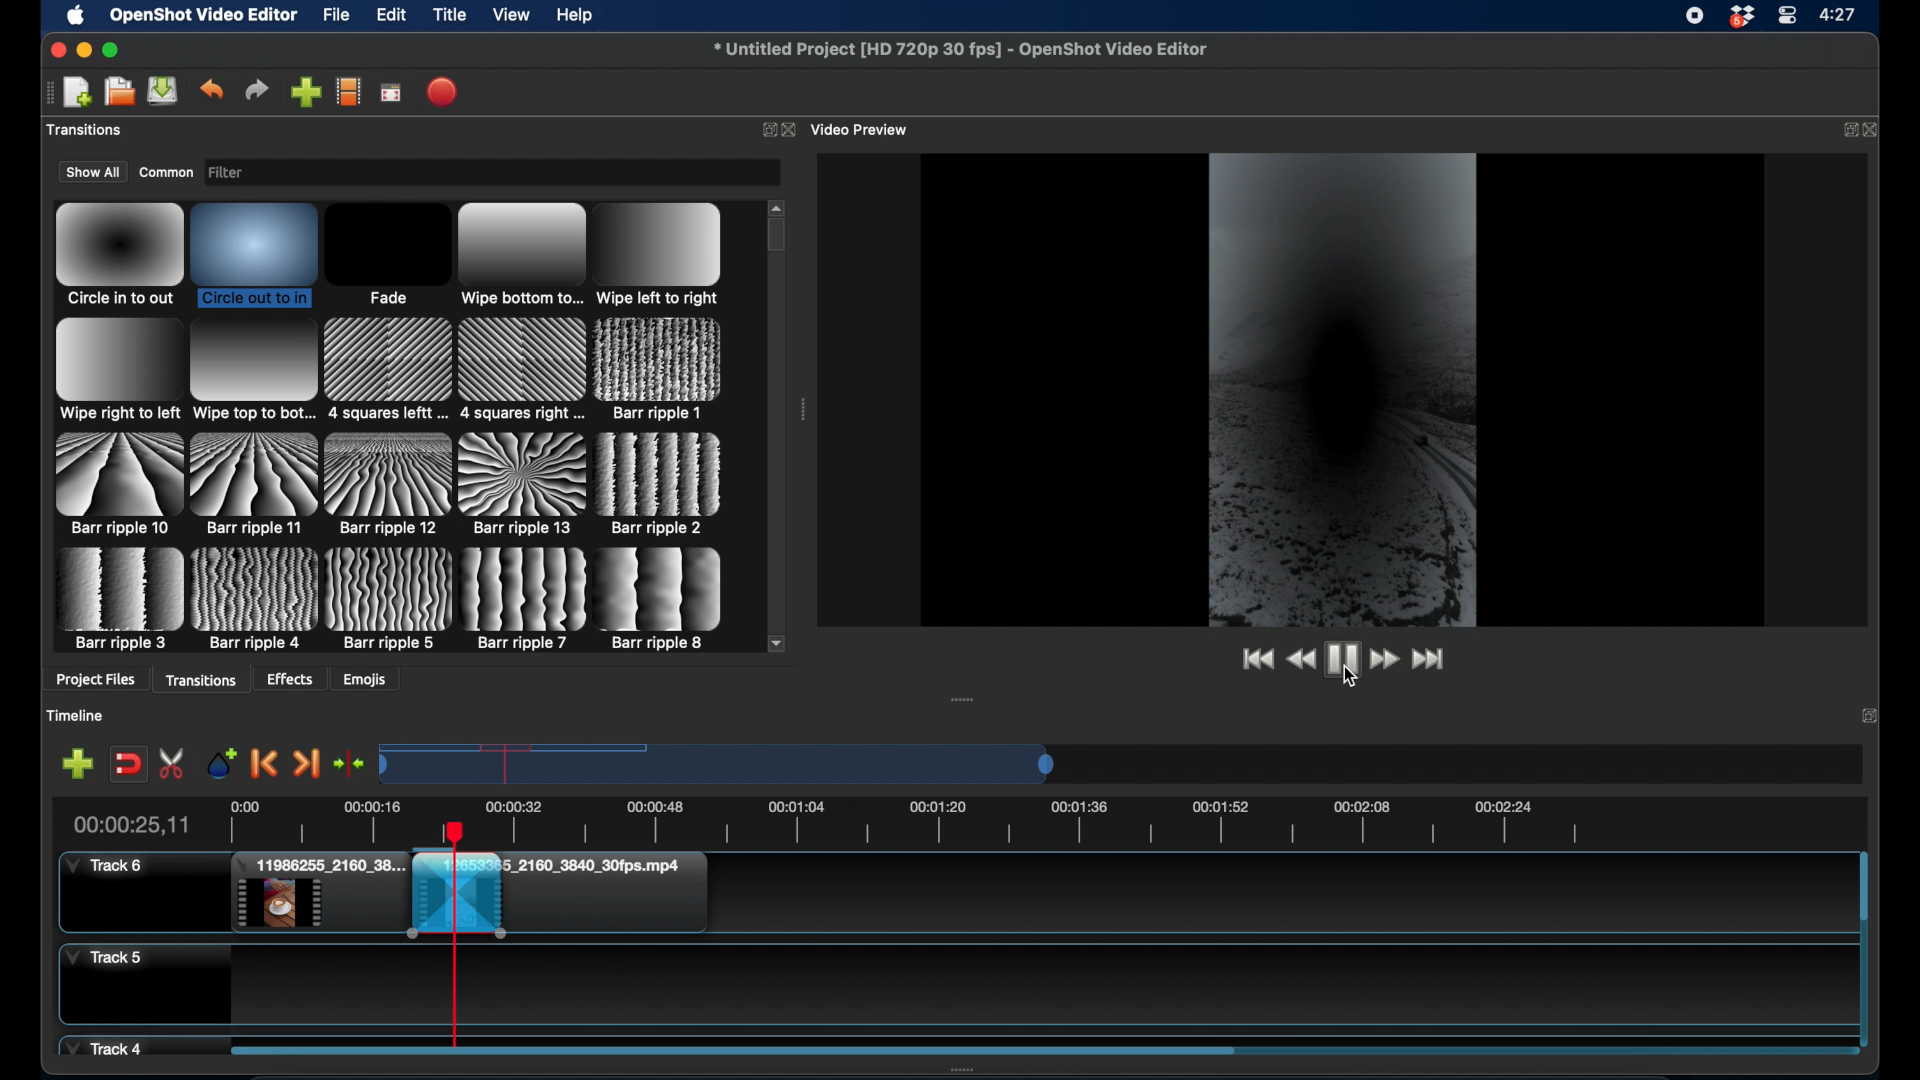 Image resolution: width=1920 pixels, height=1080 pixels. I want to click on scroll down arrow, so click(777, 642).